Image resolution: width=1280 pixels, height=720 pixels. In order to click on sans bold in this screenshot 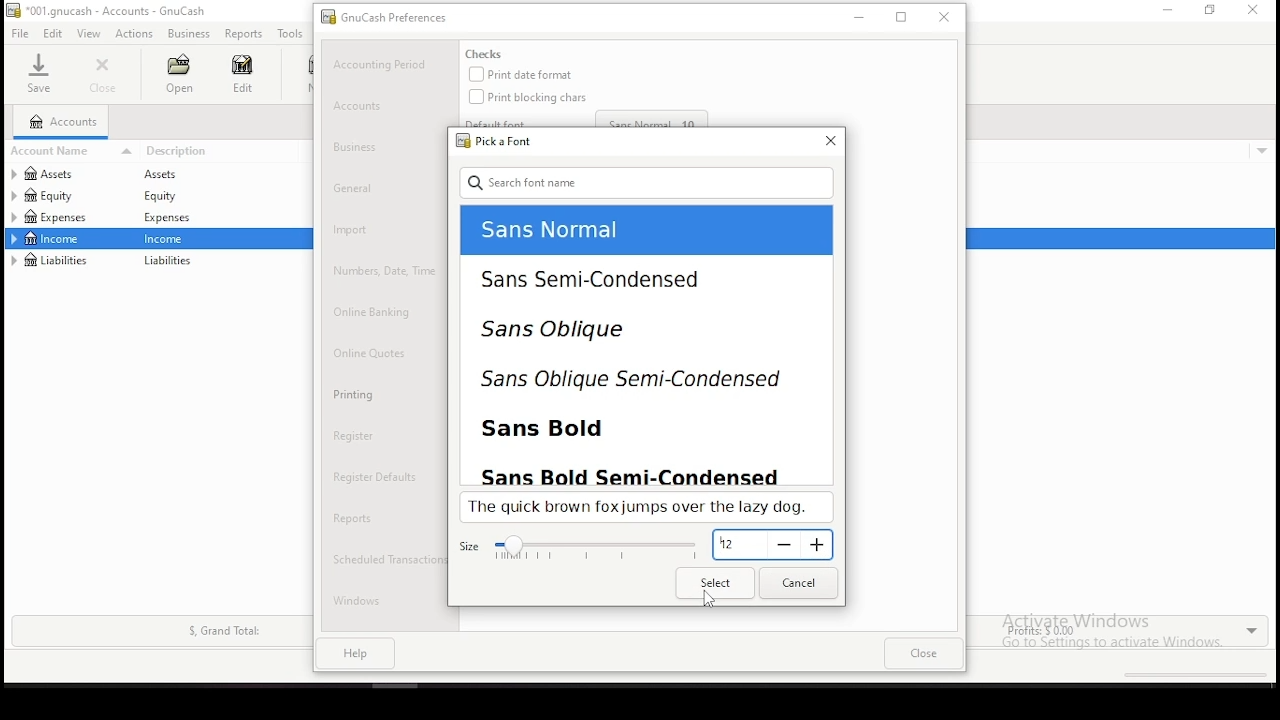, I will do `click(567, 427)`.